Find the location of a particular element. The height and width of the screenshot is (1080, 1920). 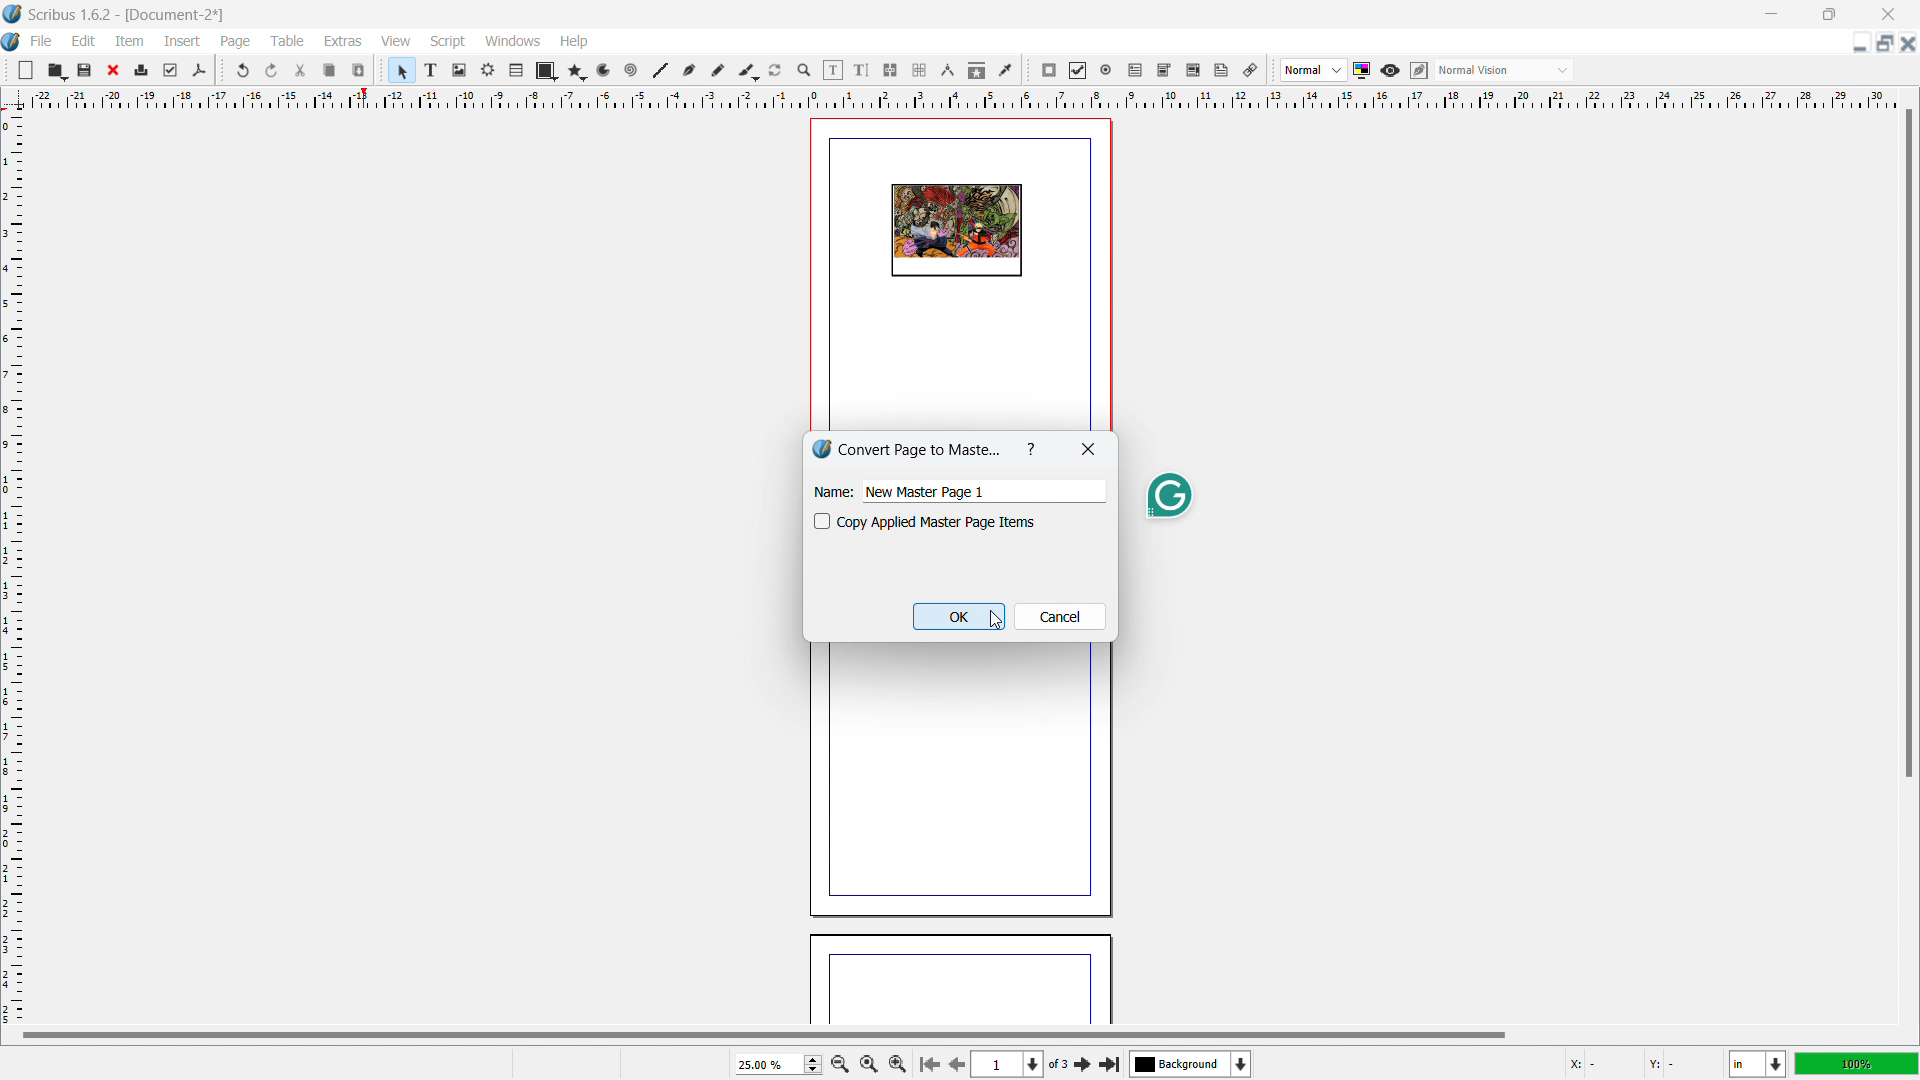

move toolbox is located at coordinates (1273, 71).